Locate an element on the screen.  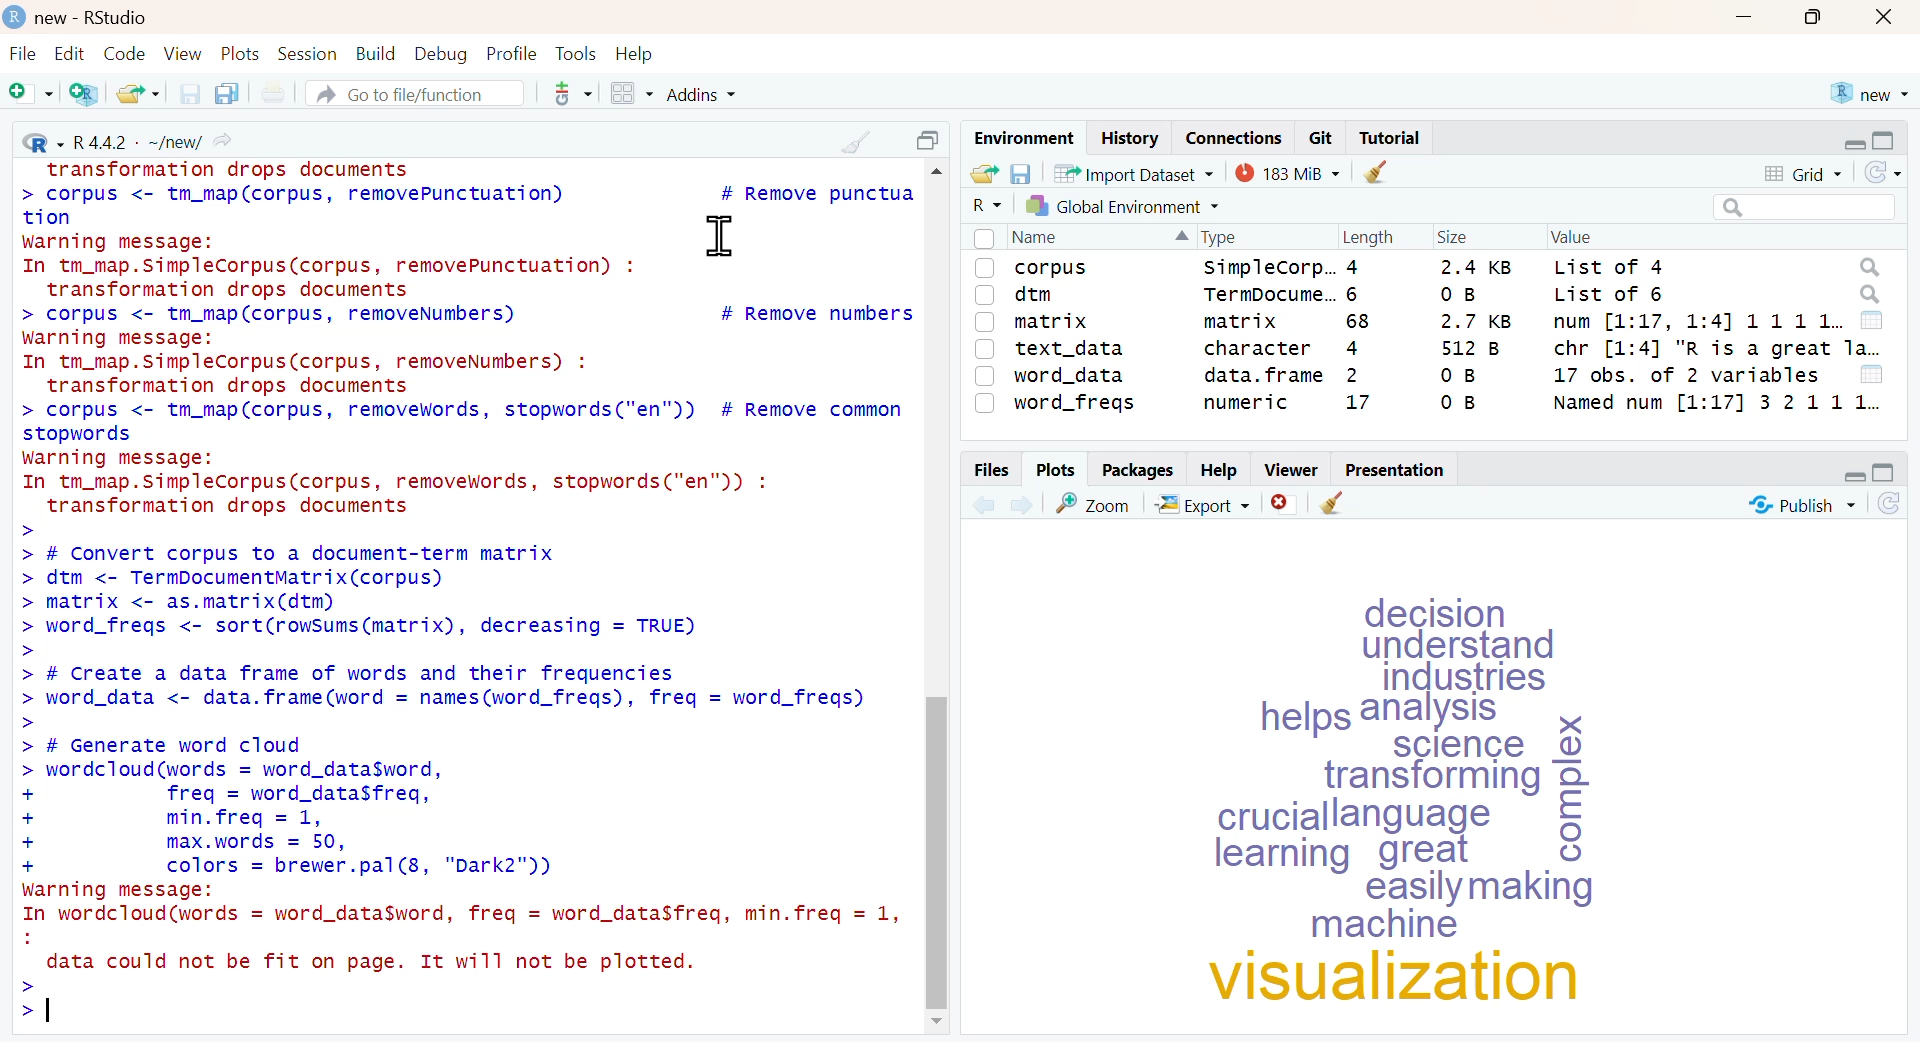
> corpus <- tm_map(corpus, removePunctuation) # Remove punctuationwarning message: In tm_map.SimpleCorpus(corpus, removePunctuation) :transformation drops documents is located at coordinates (465, 241).